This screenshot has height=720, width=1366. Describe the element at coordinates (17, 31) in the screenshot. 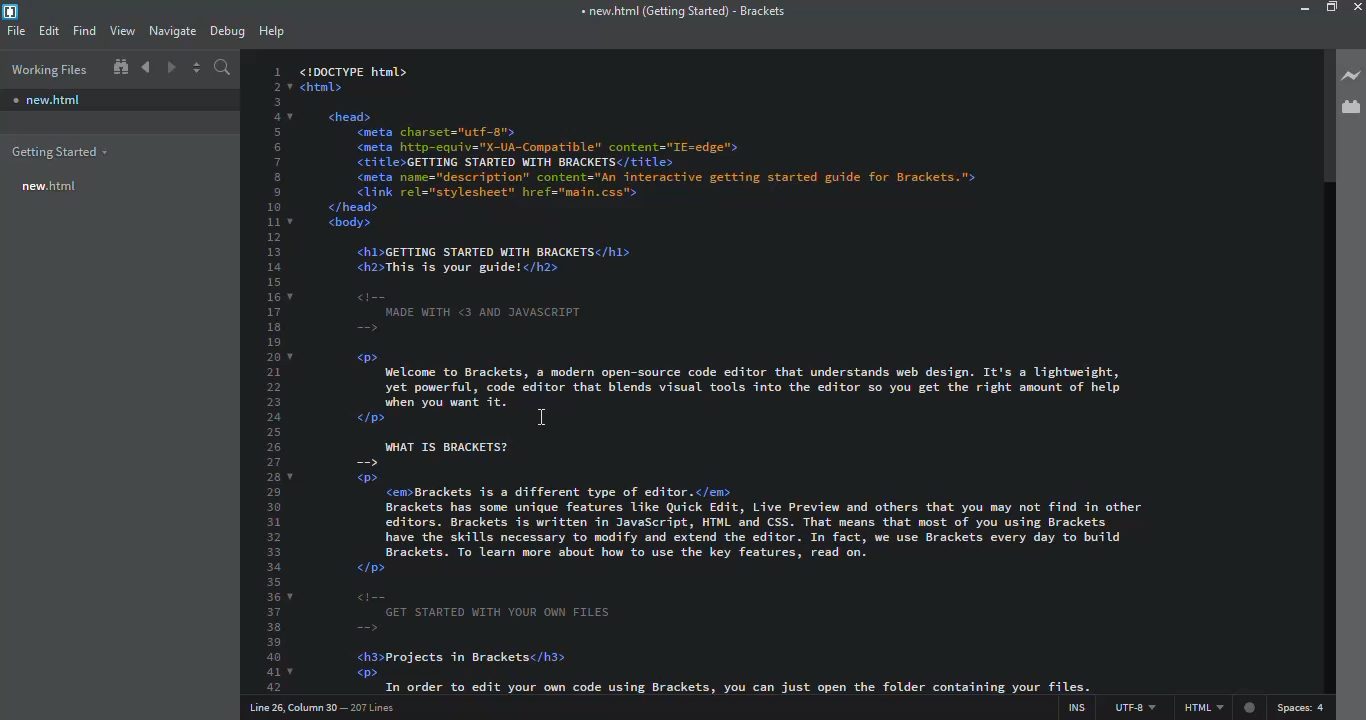

I see `file` at that location.